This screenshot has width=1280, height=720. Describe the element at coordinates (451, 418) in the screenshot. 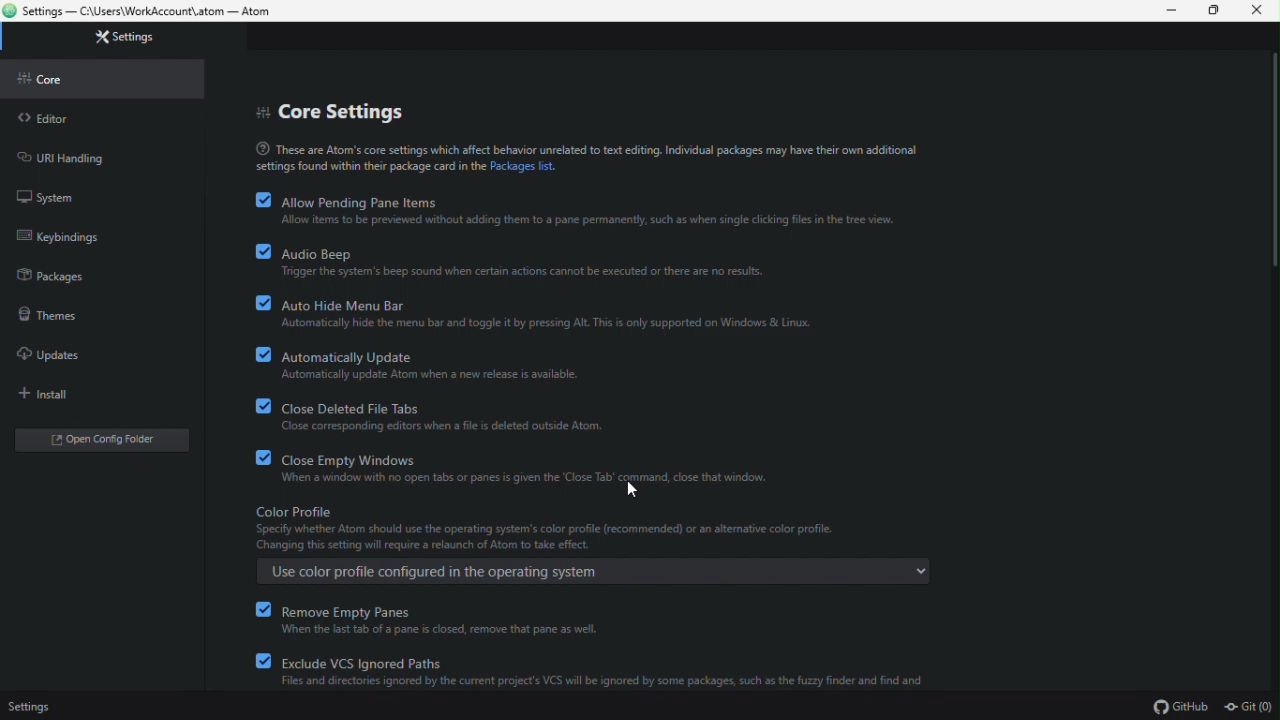

I see `close deleted file tabs` at that location.